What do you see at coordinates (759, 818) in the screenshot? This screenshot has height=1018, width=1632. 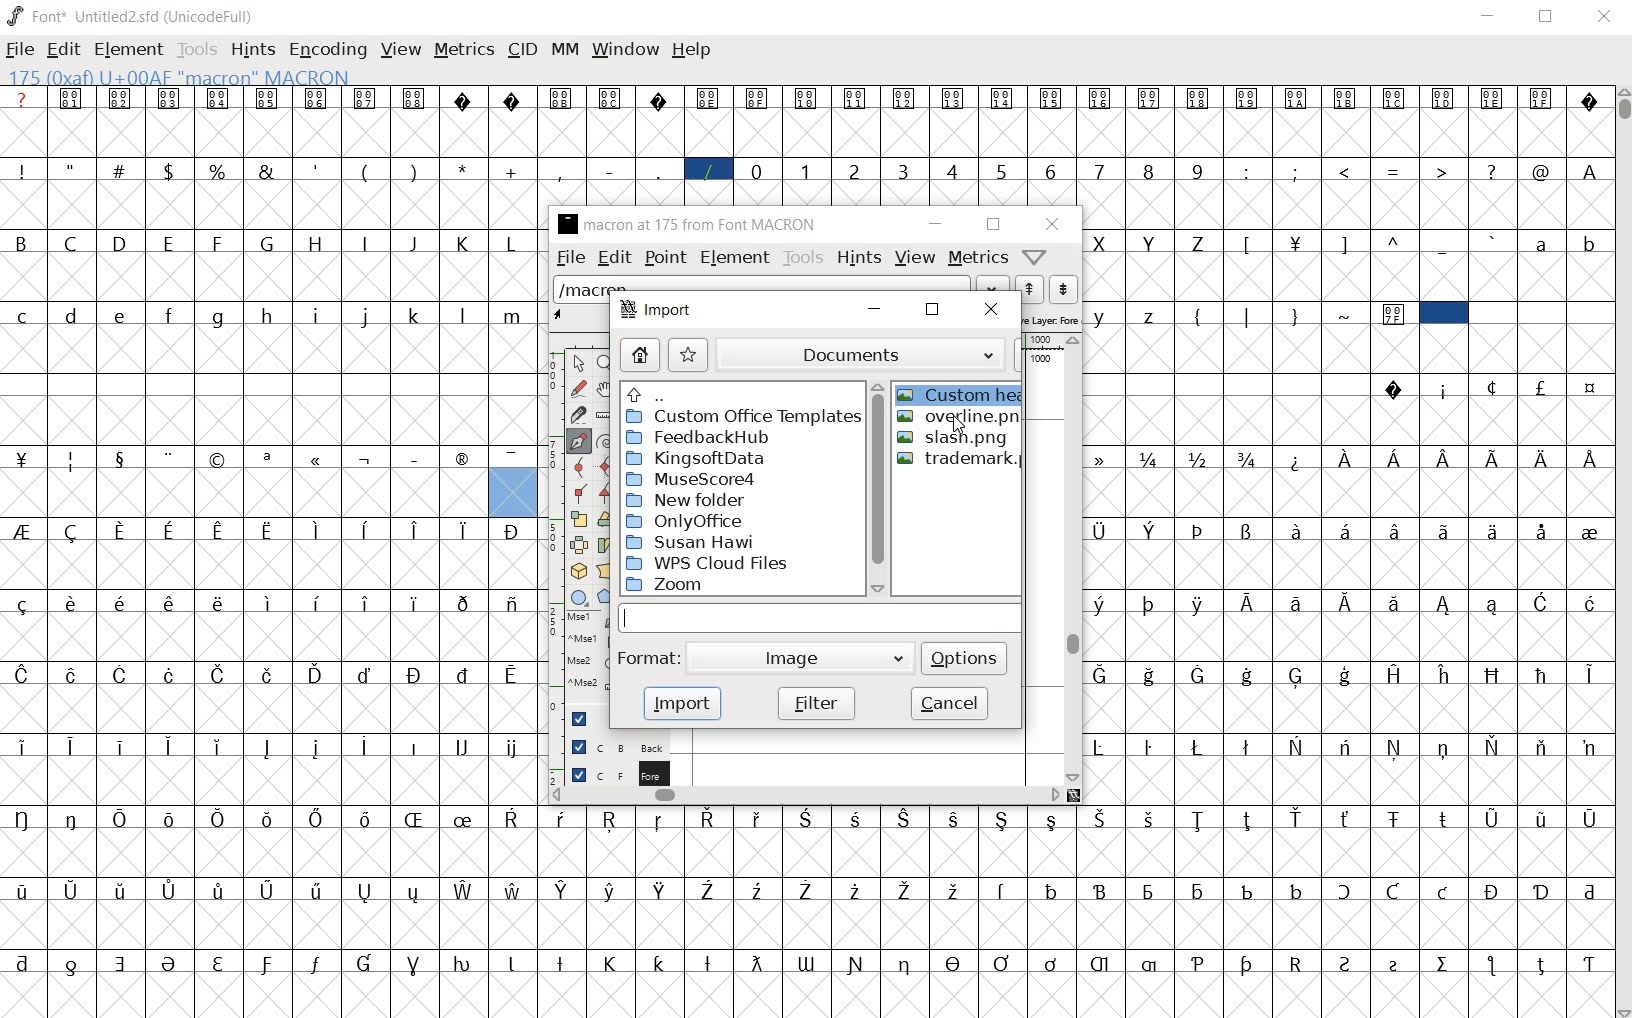 I see `Symbol` at bounding box center [759, 818].